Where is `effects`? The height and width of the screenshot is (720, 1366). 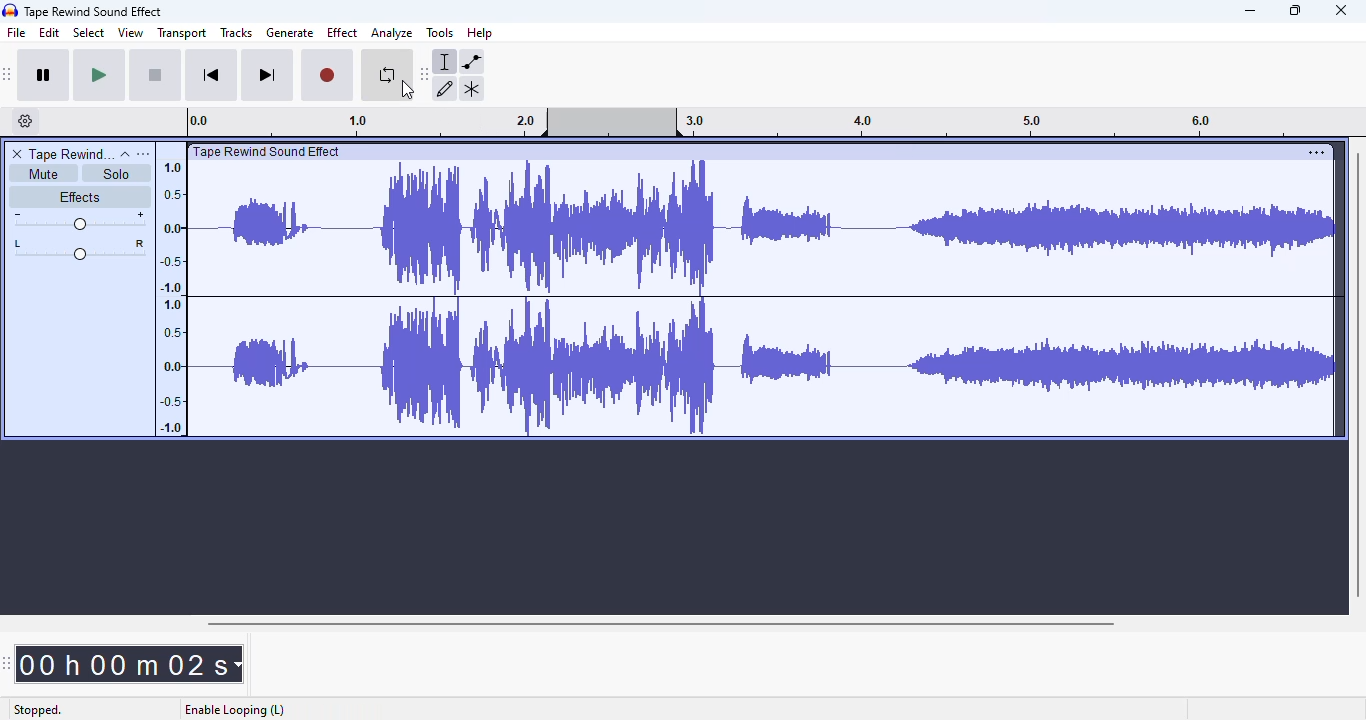 effects is located at coordinates (79, 199).